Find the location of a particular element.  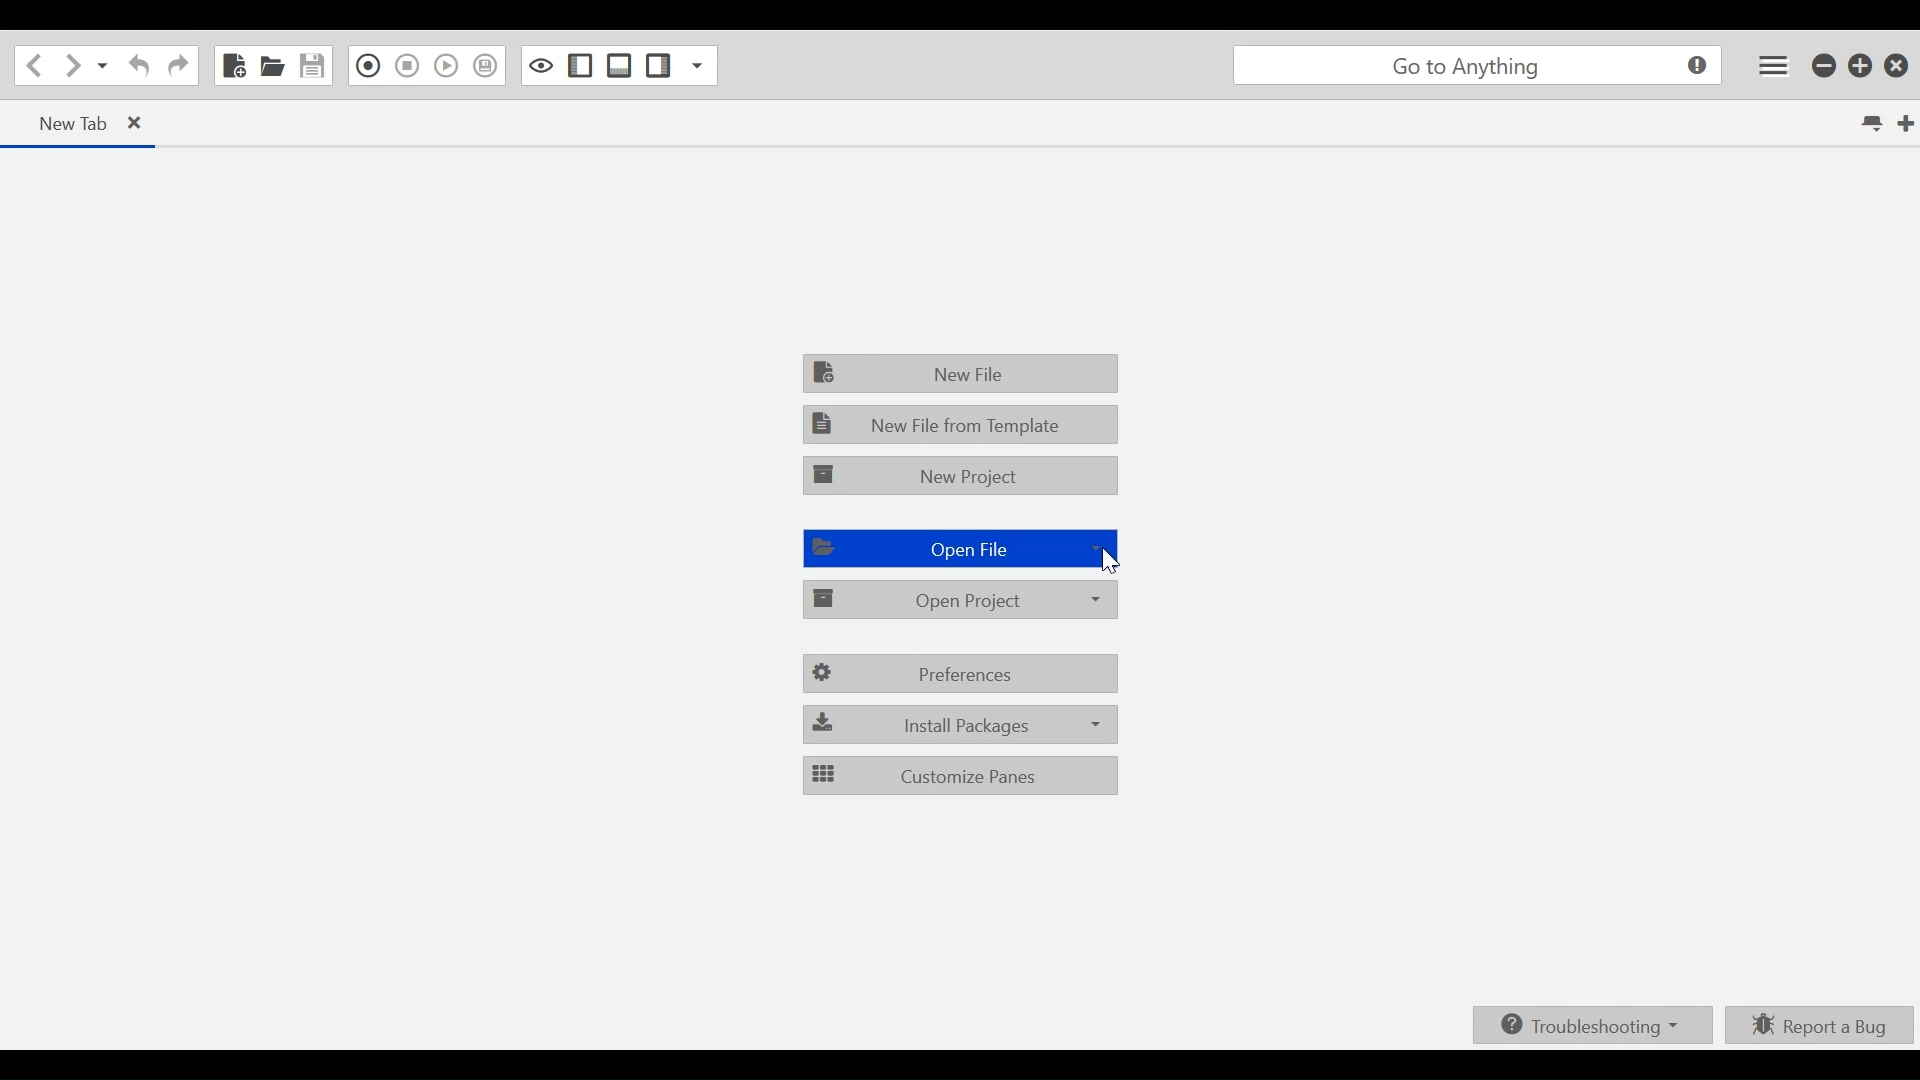

Show/ide Bottom Sidebar is located at coordinates (621, 66).